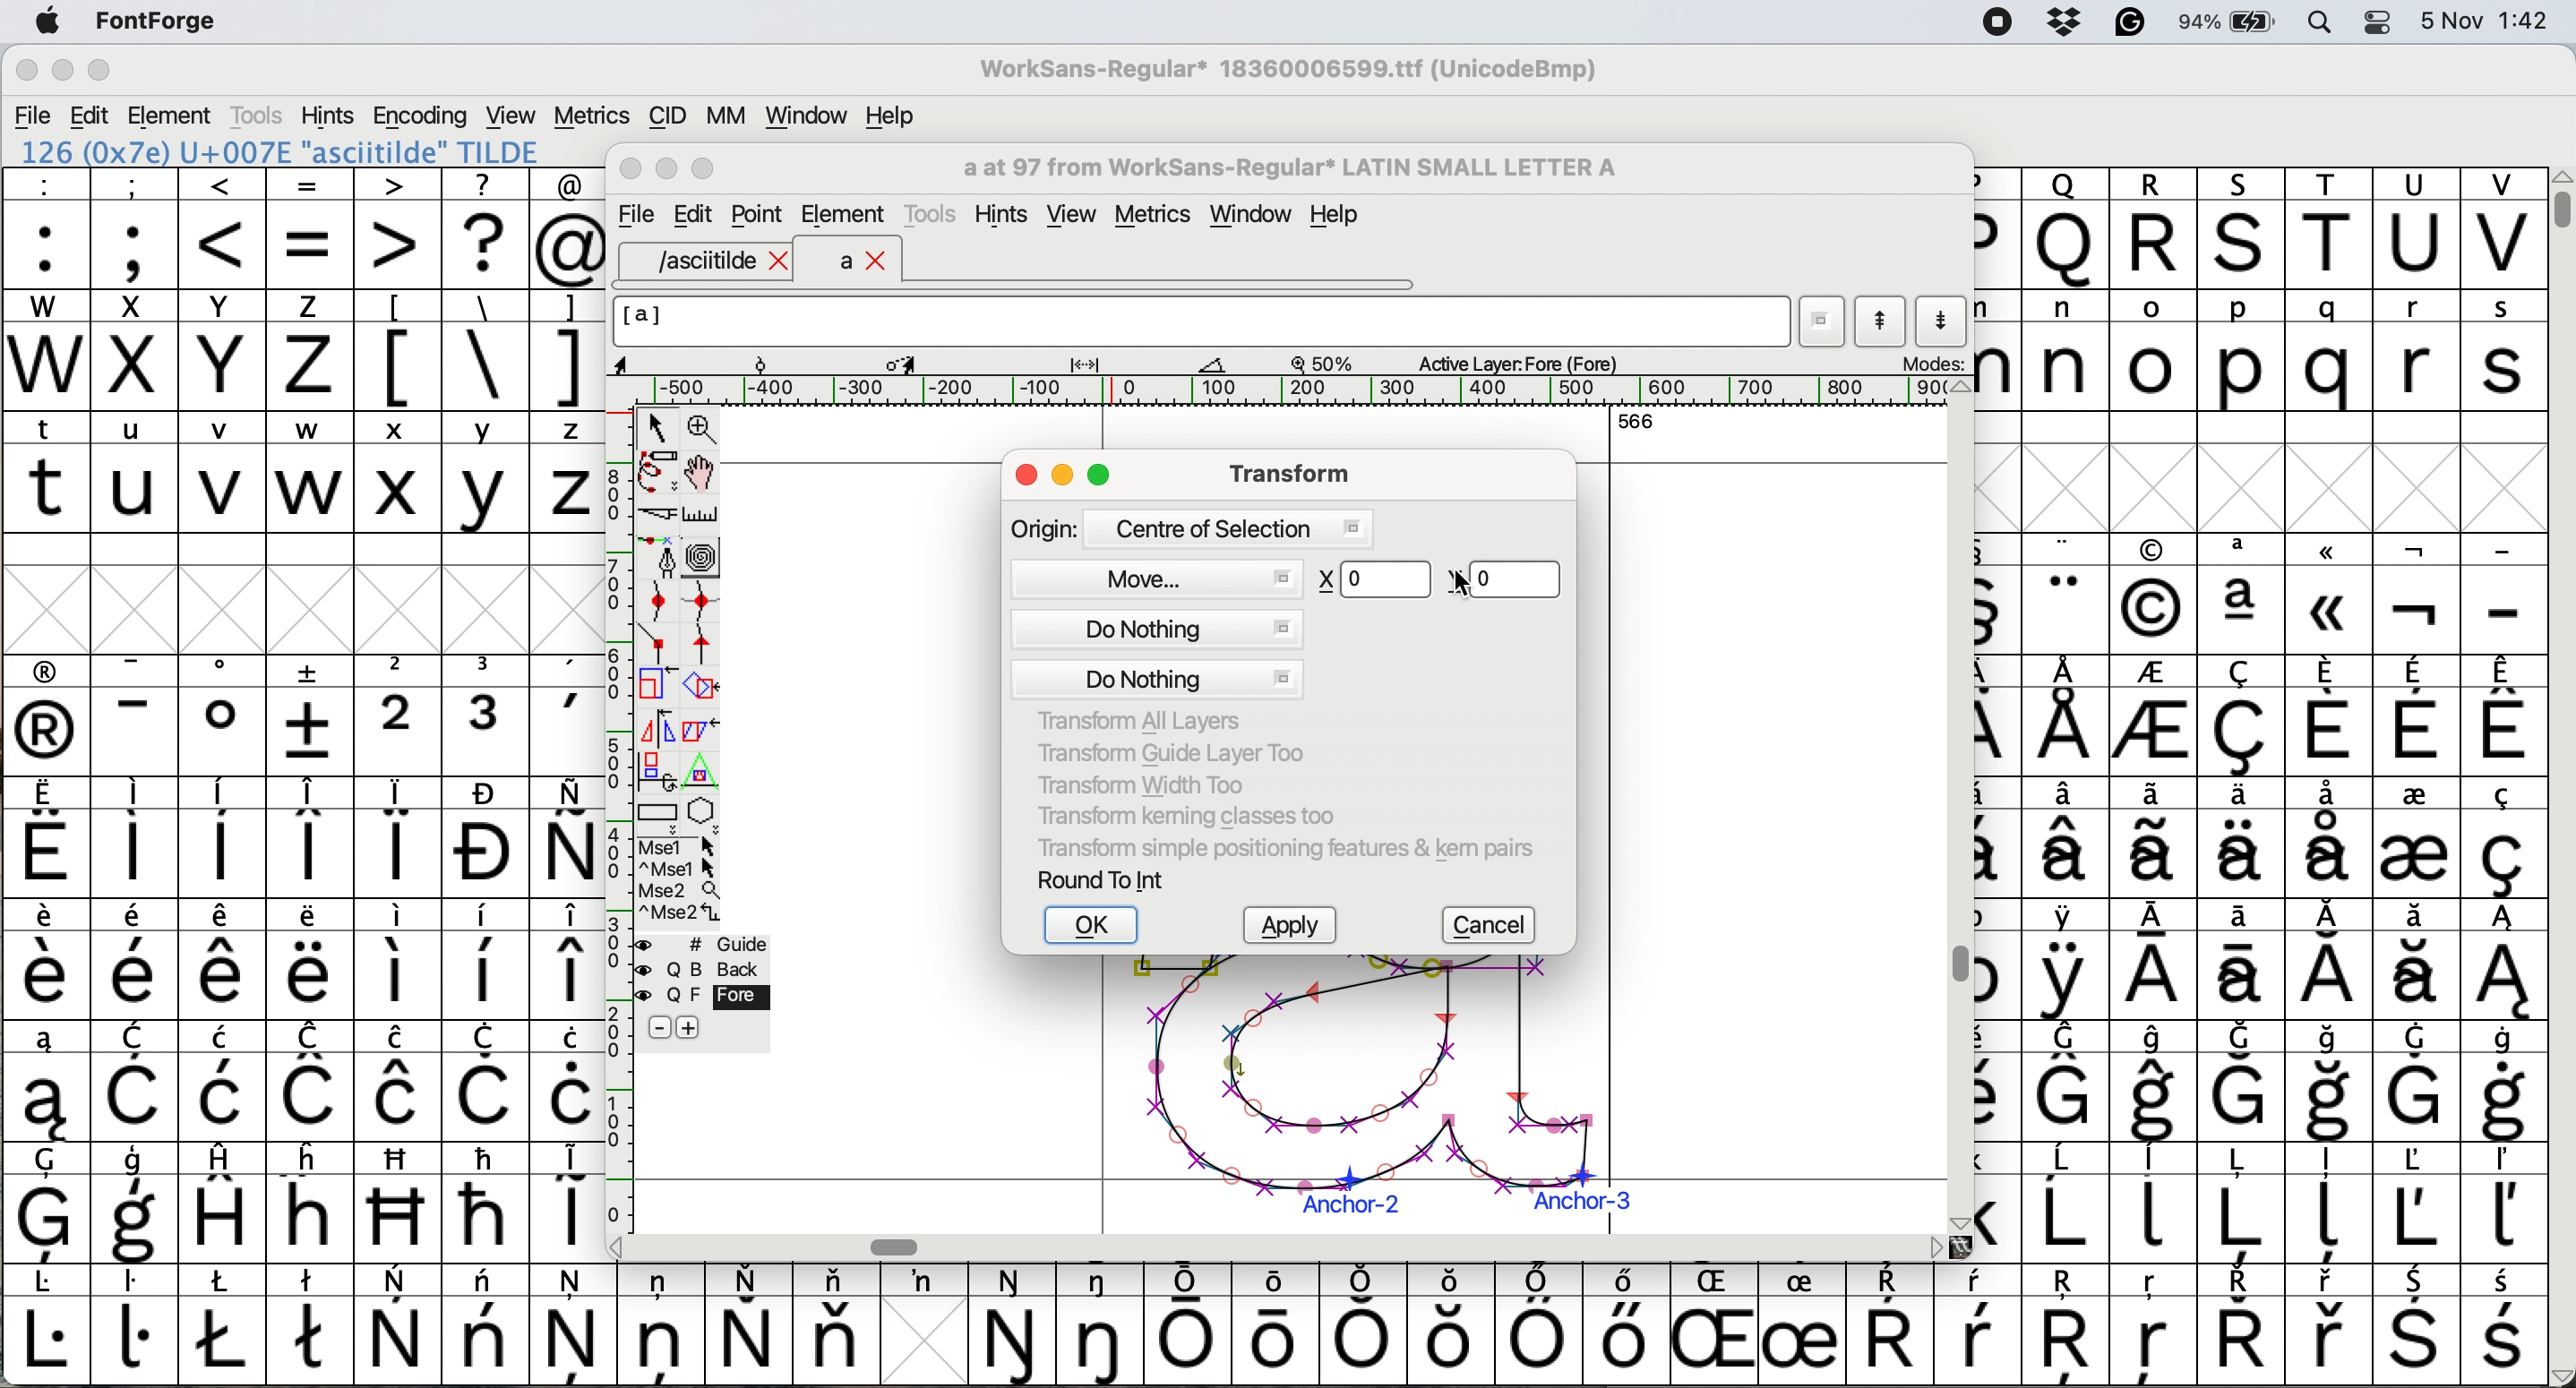 Image resolution: width=2576 pixels, height=1388 pixels. What do you see at coordinates (659, 1029) in the screenshot?
I see `remove` at bounding box center [659, 1029].